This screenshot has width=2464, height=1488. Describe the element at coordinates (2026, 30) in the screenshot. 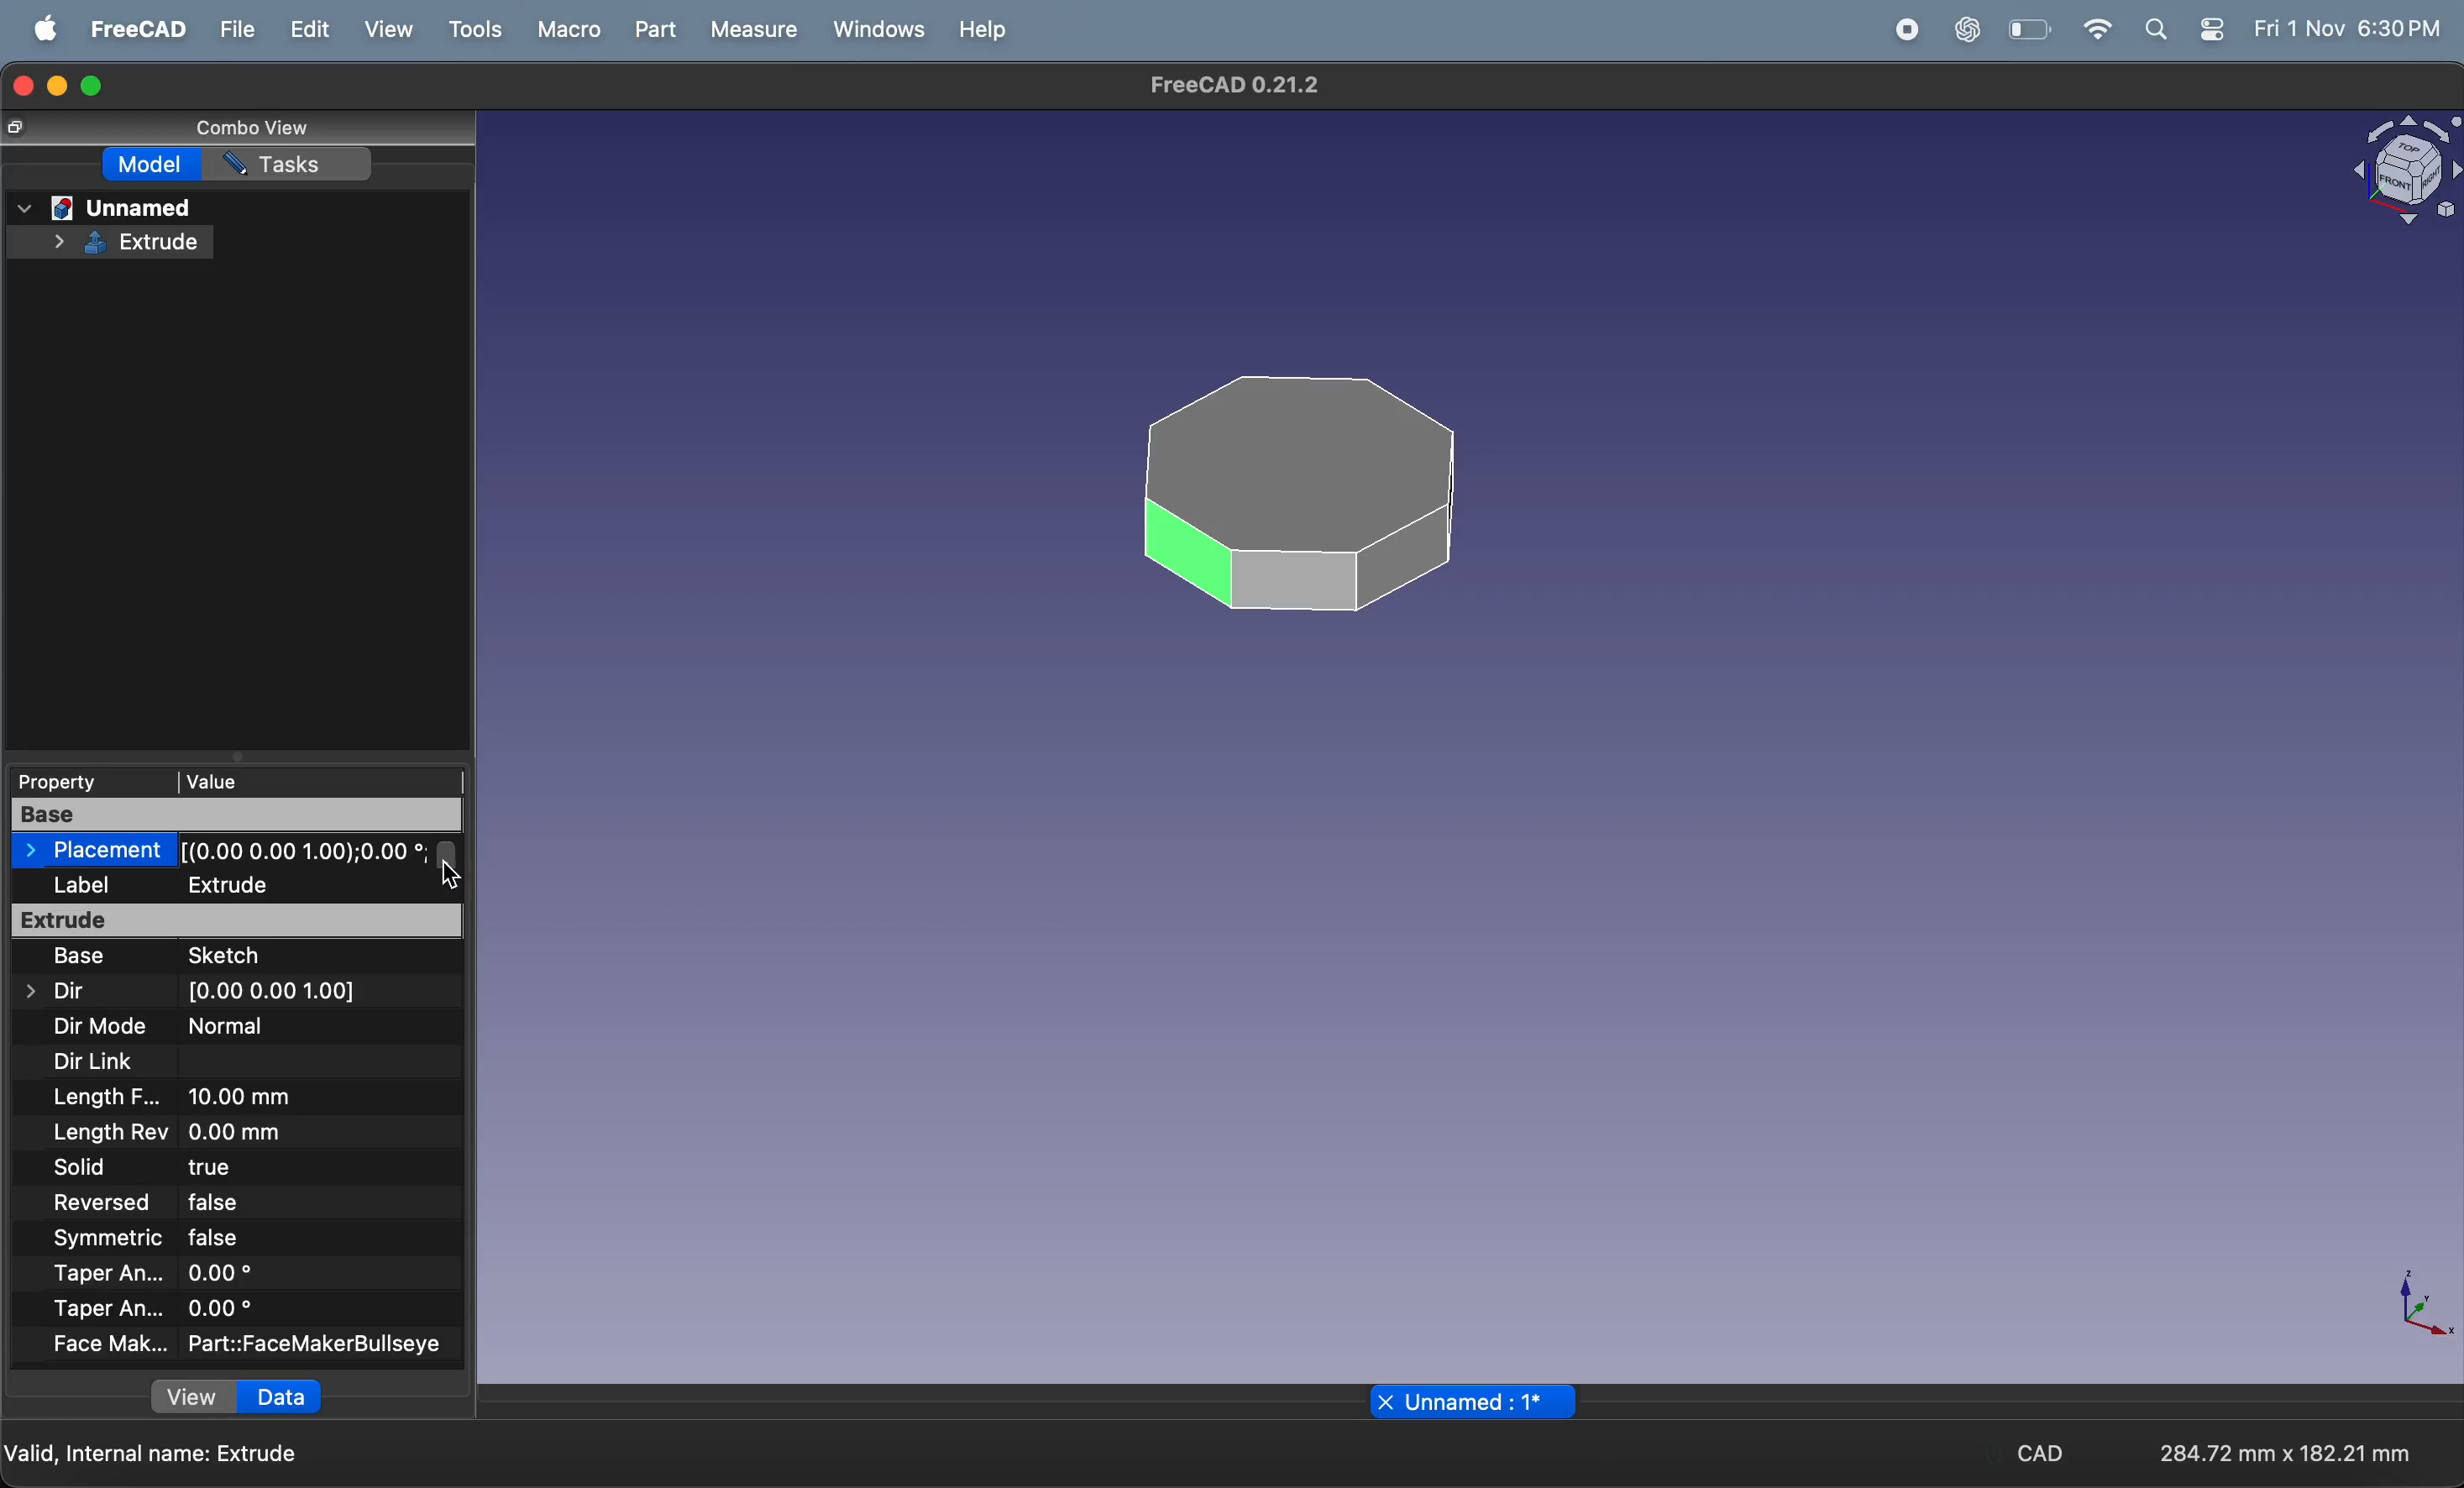

I see `battery` at that location.